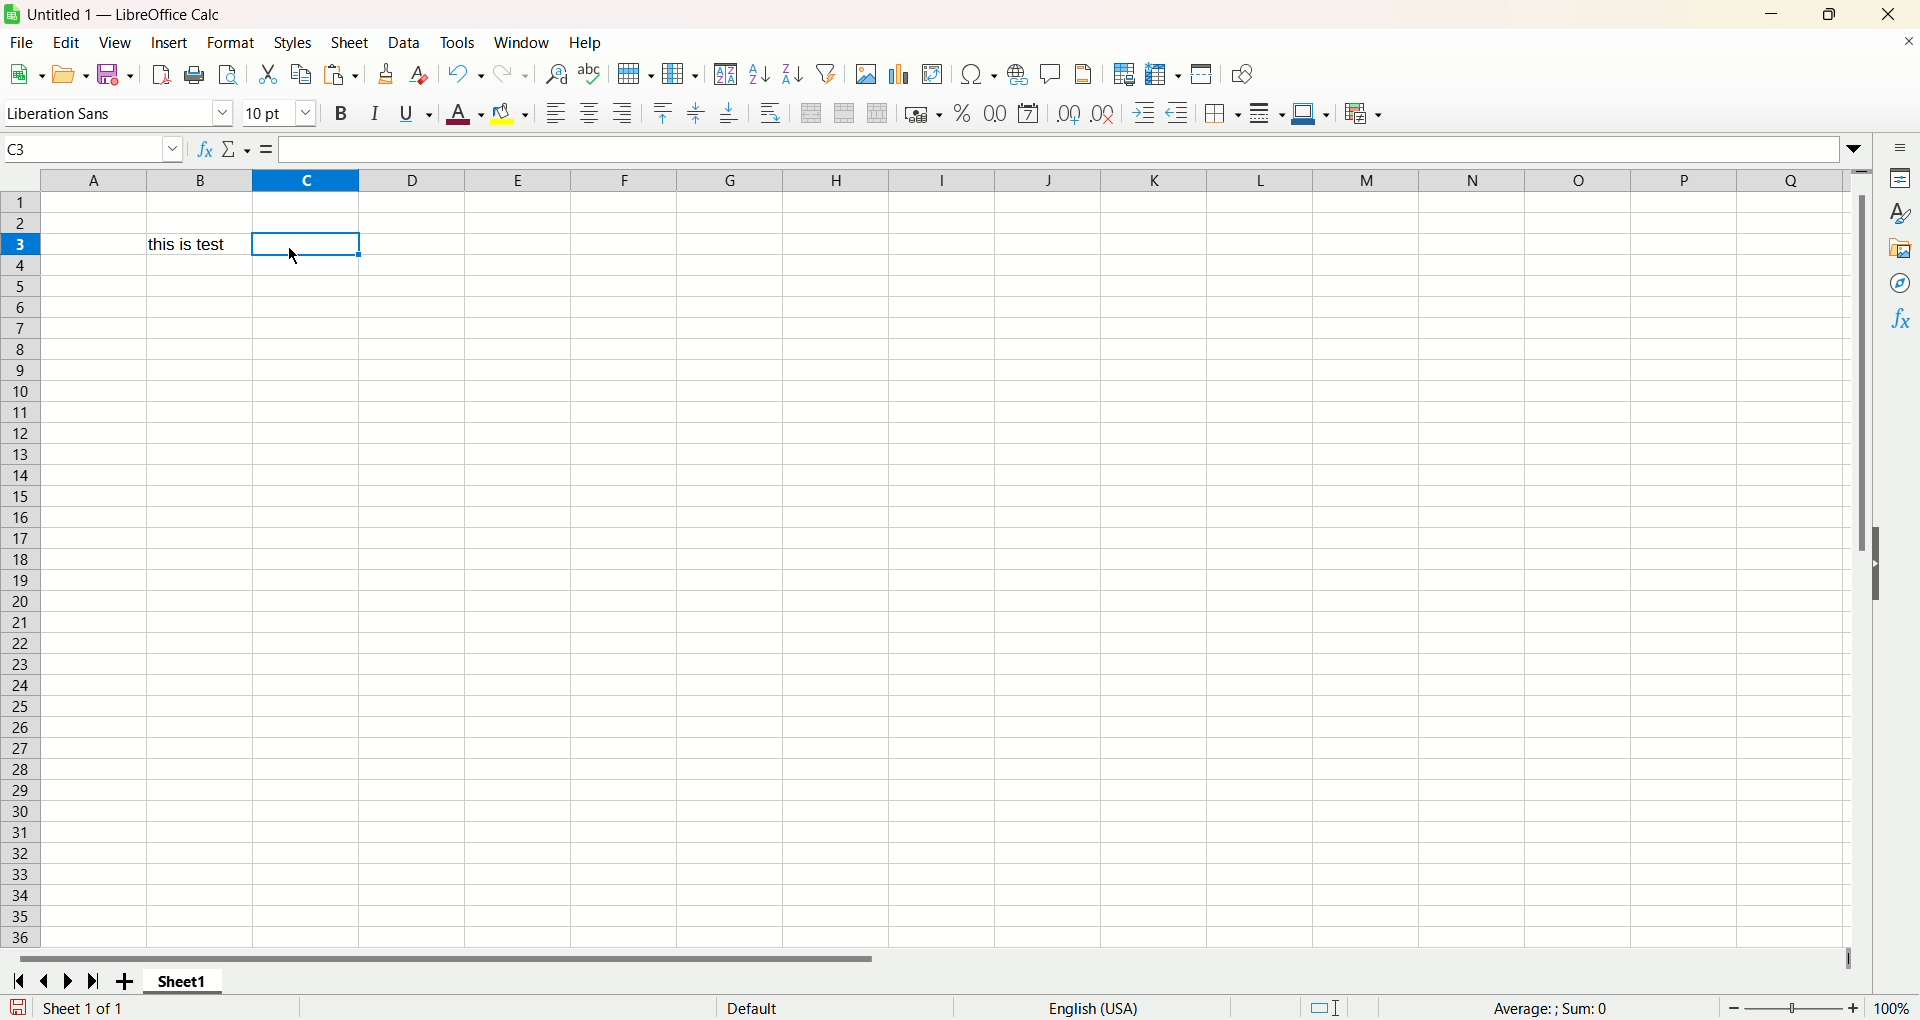  What do you see at coordinates (1368, 115) in the screenshot?
I see `conditional formatting` at bounding box center [1368, 115].